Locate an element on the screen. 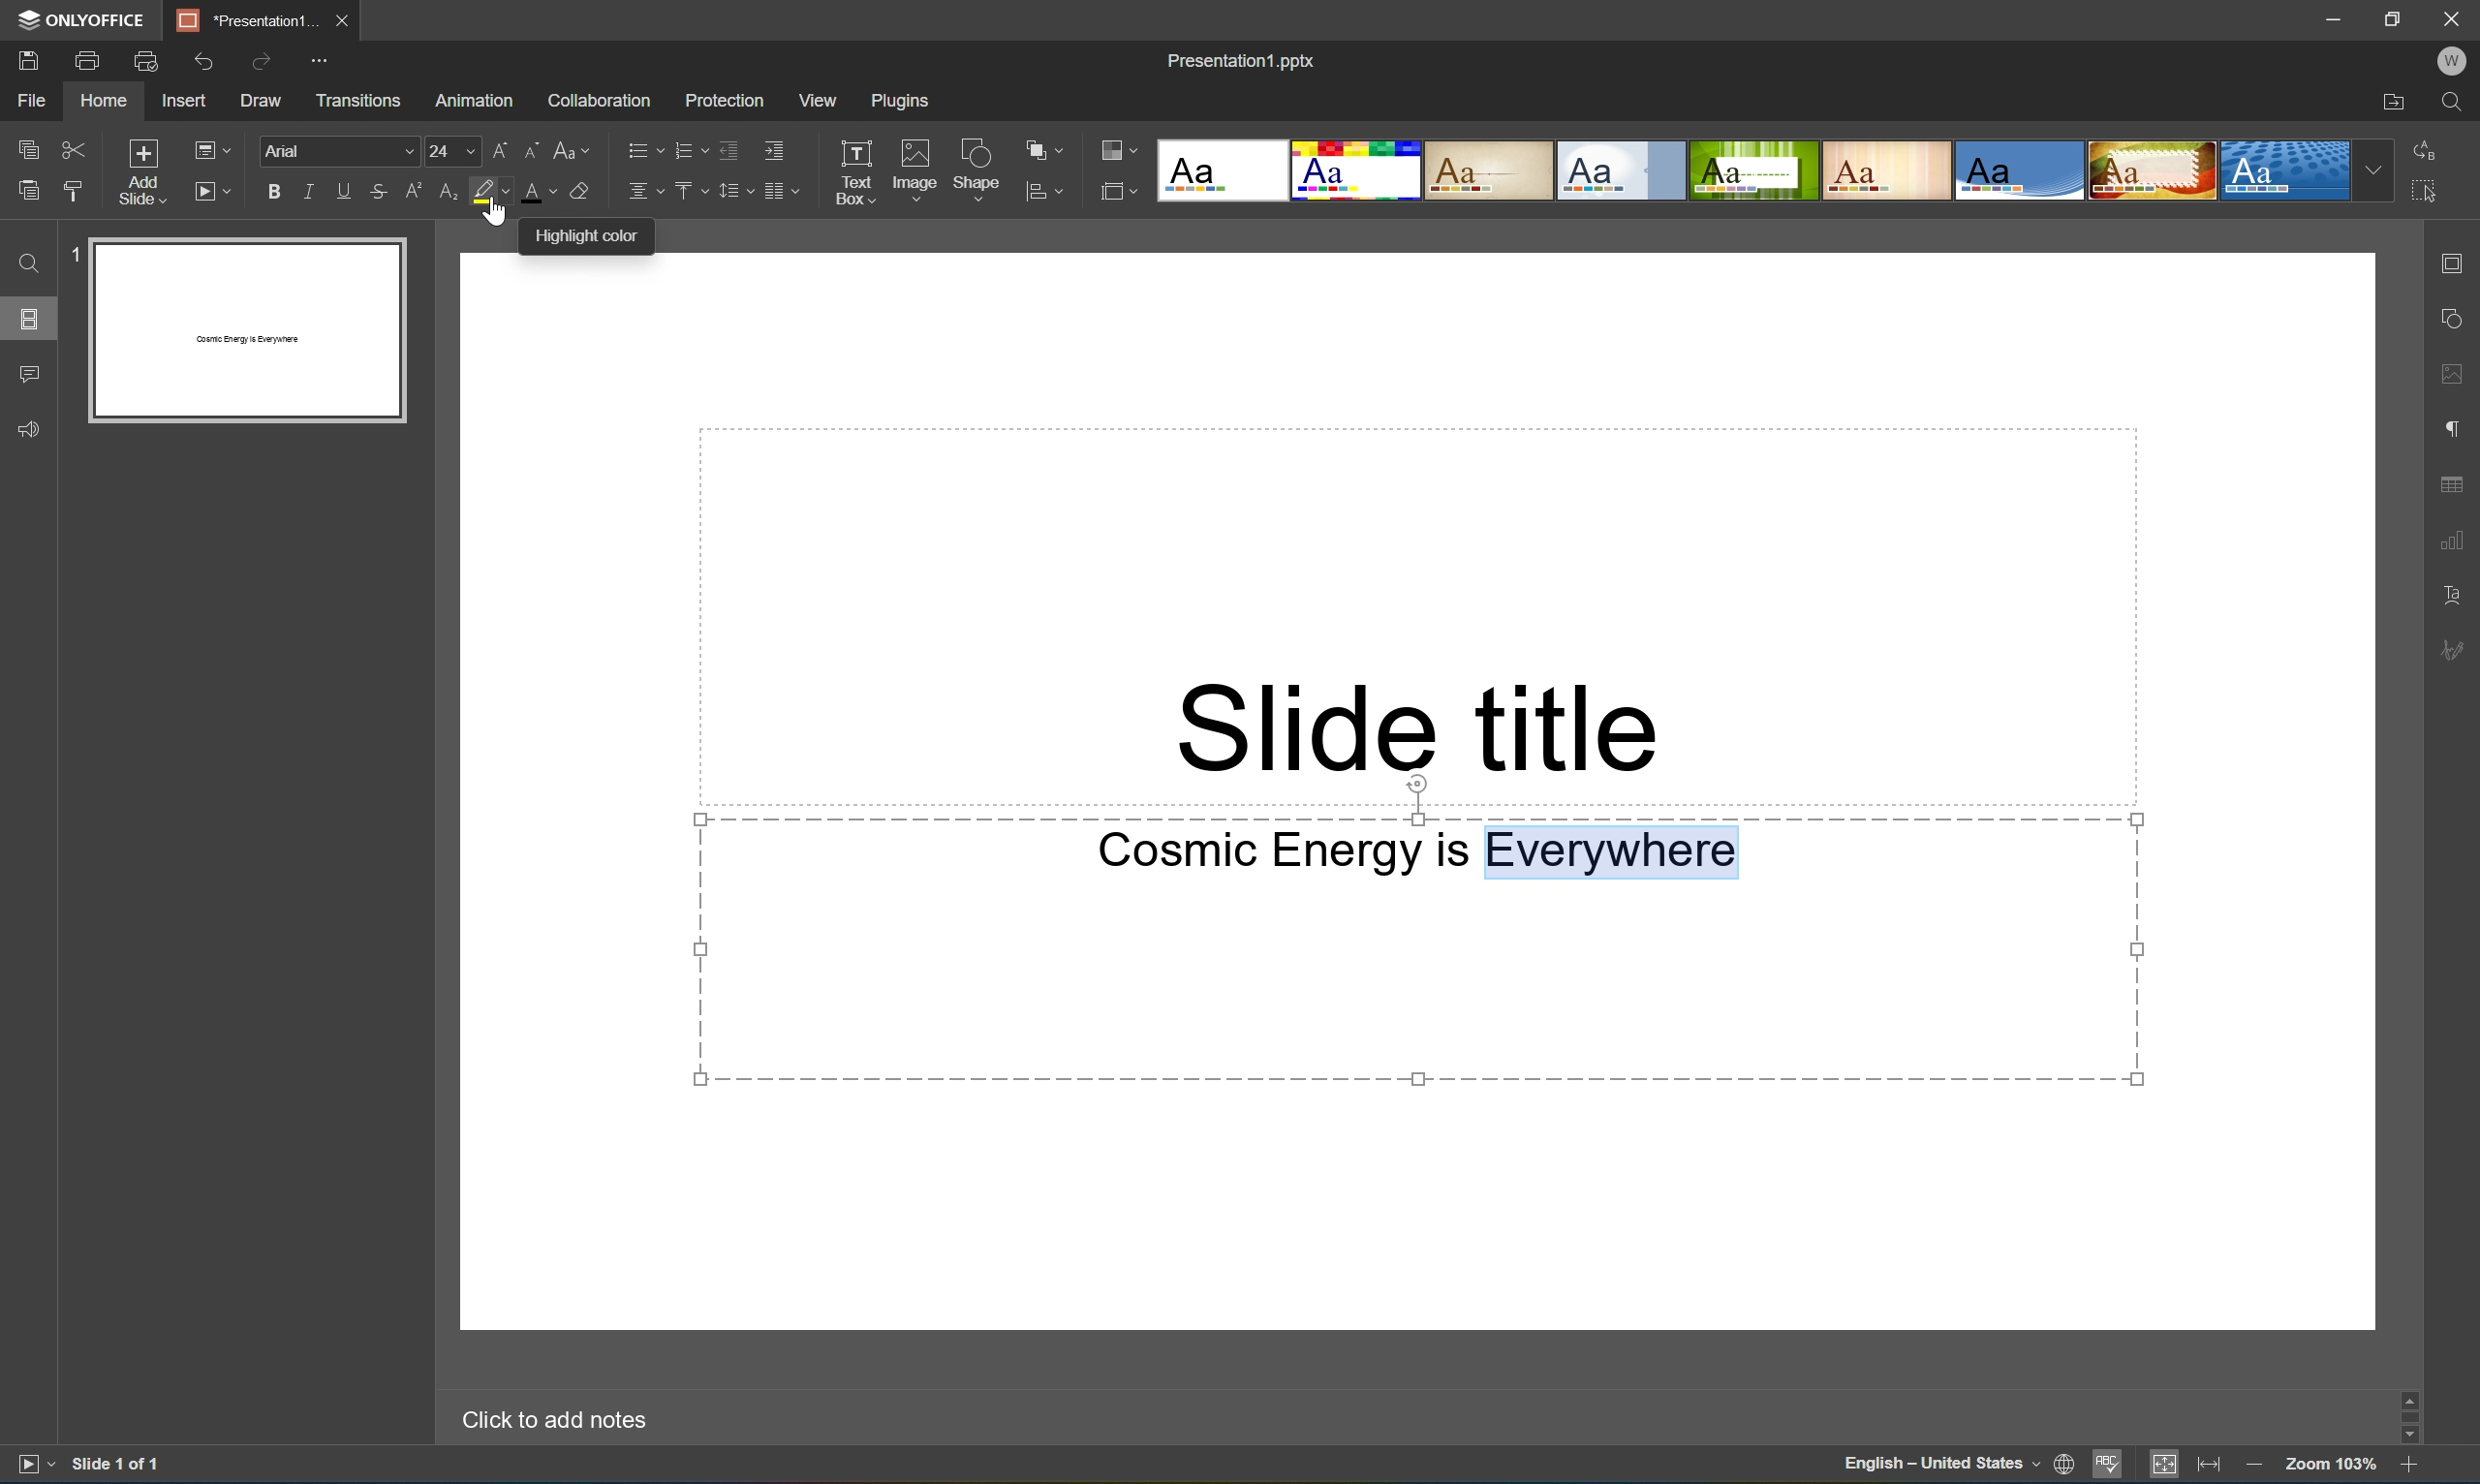 The image size is (2480, 1484). Find is located at coordinates (2455, 104).